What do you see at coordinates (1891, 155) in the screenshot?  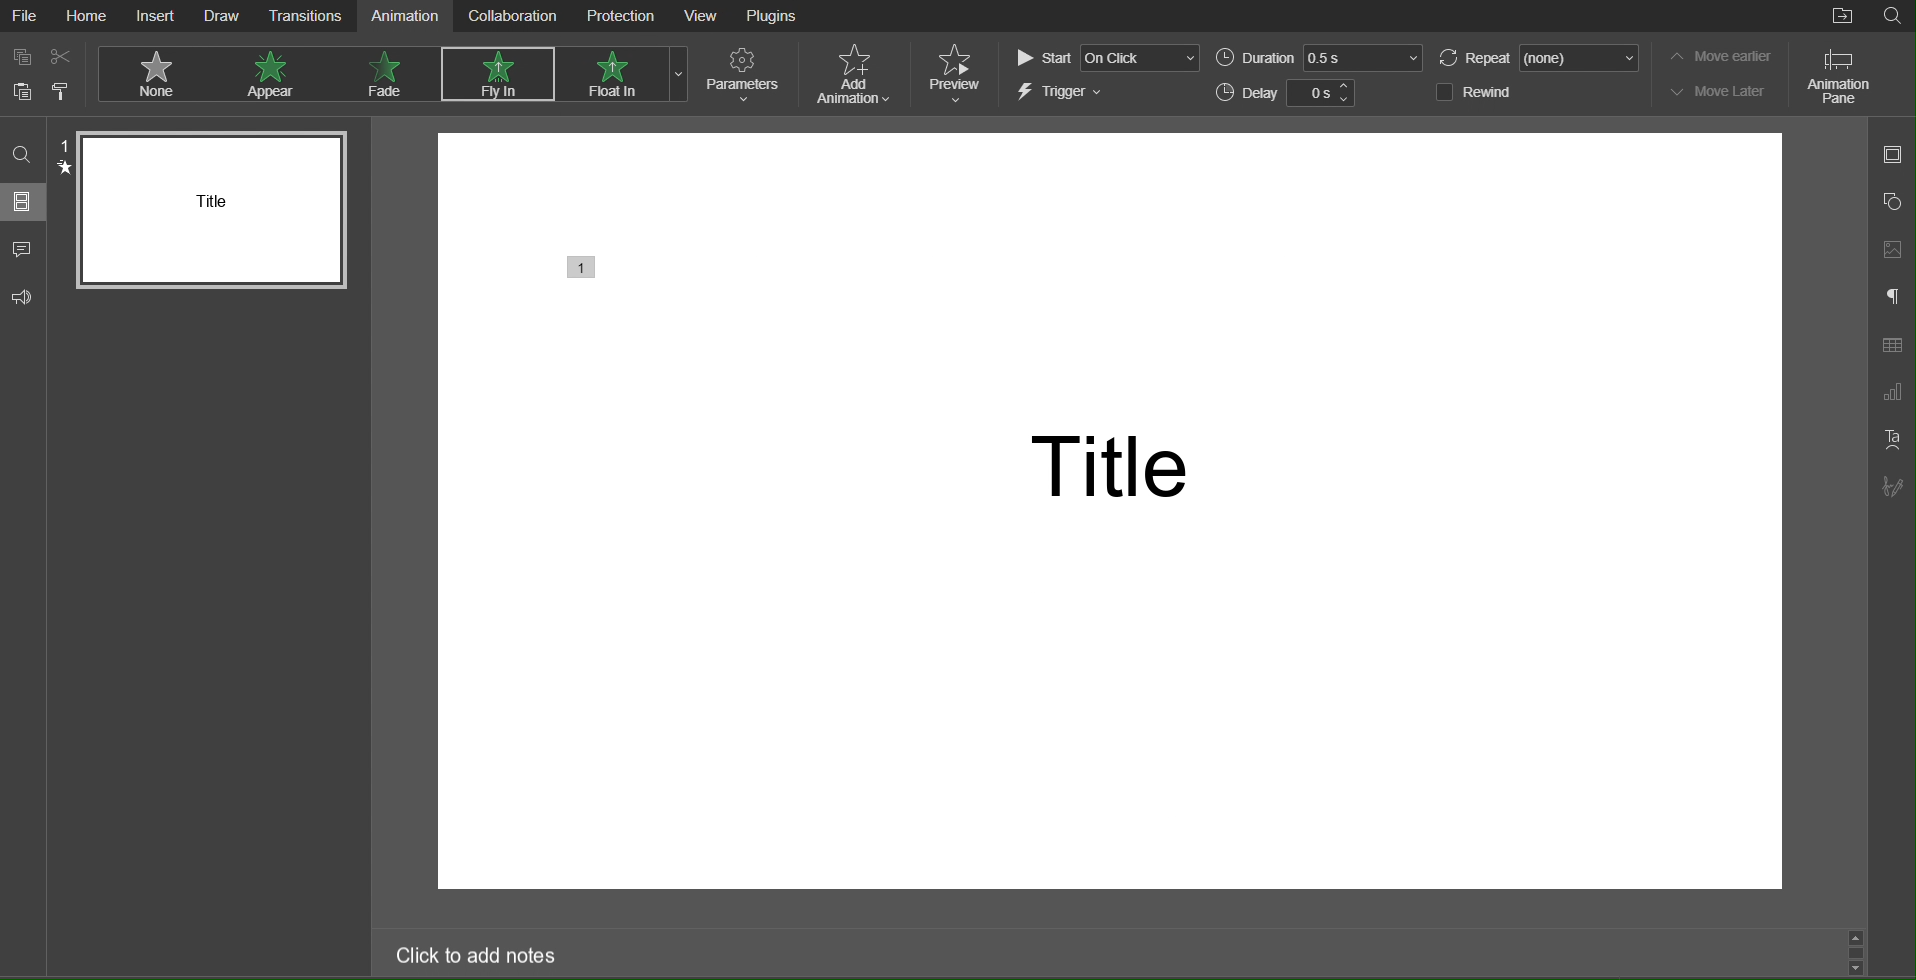 I see `Slide Settings` at bounding box center [1891, 155].